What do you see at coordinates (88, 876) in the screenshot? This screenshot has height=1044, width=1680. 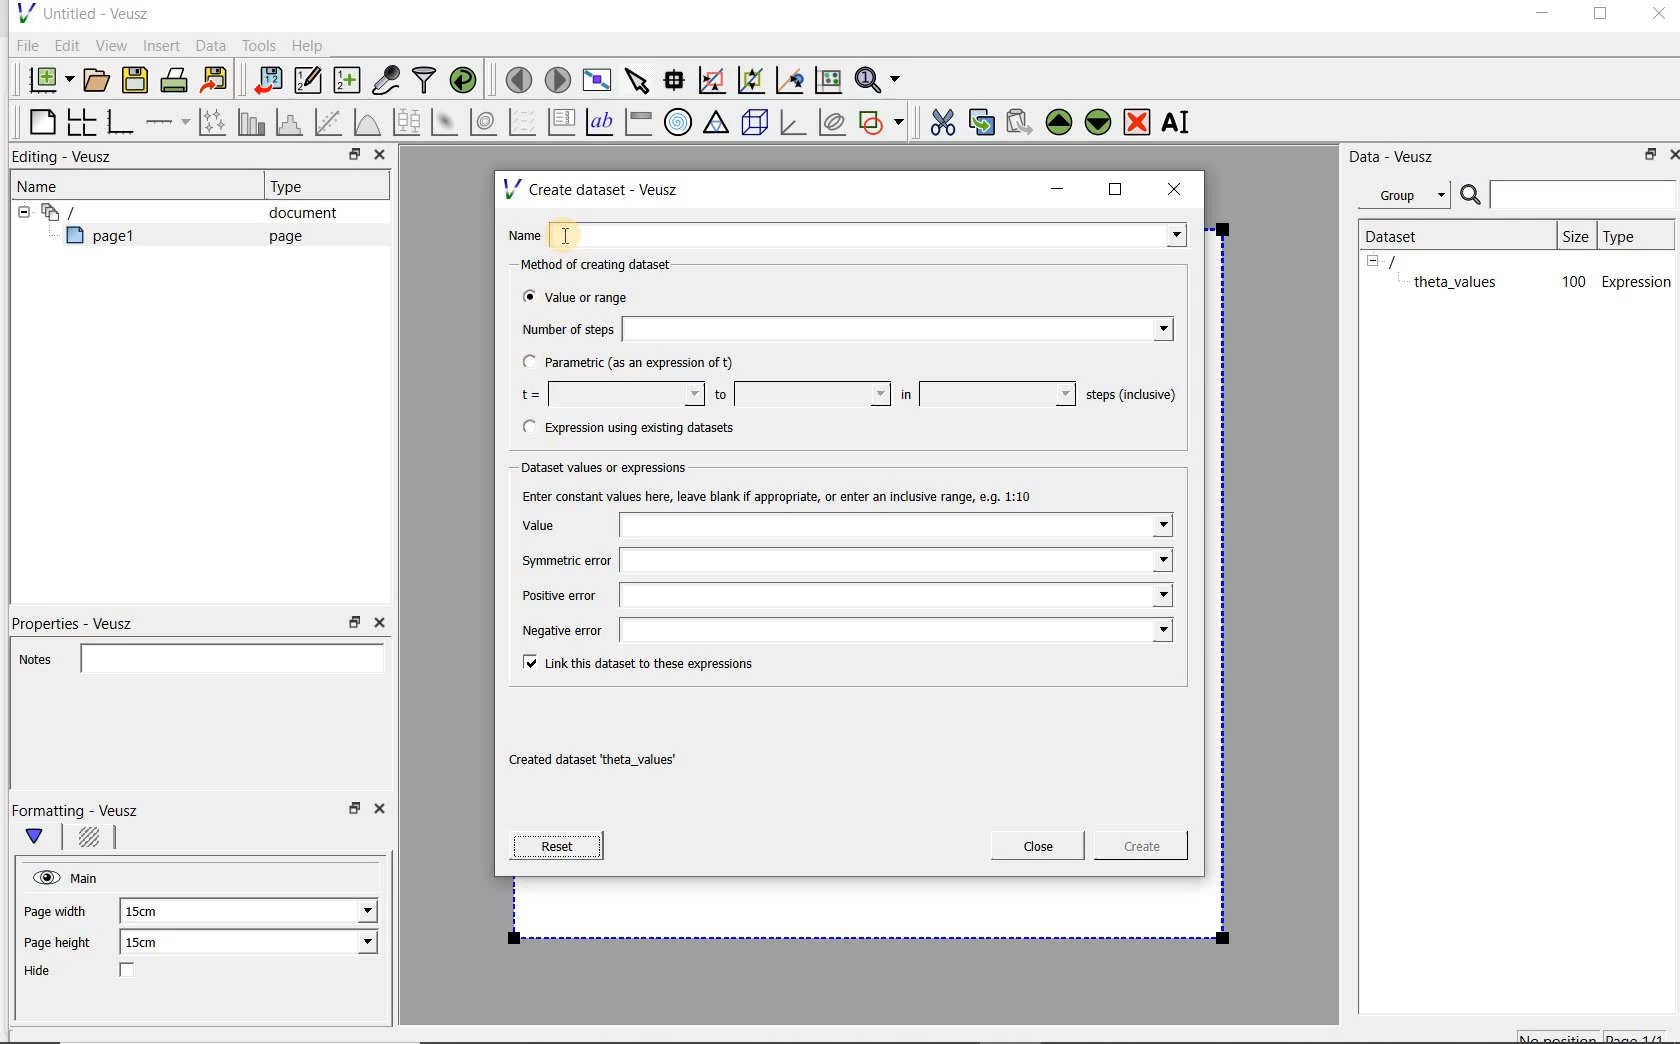 I see `Main` at bounding box center [88, 876].